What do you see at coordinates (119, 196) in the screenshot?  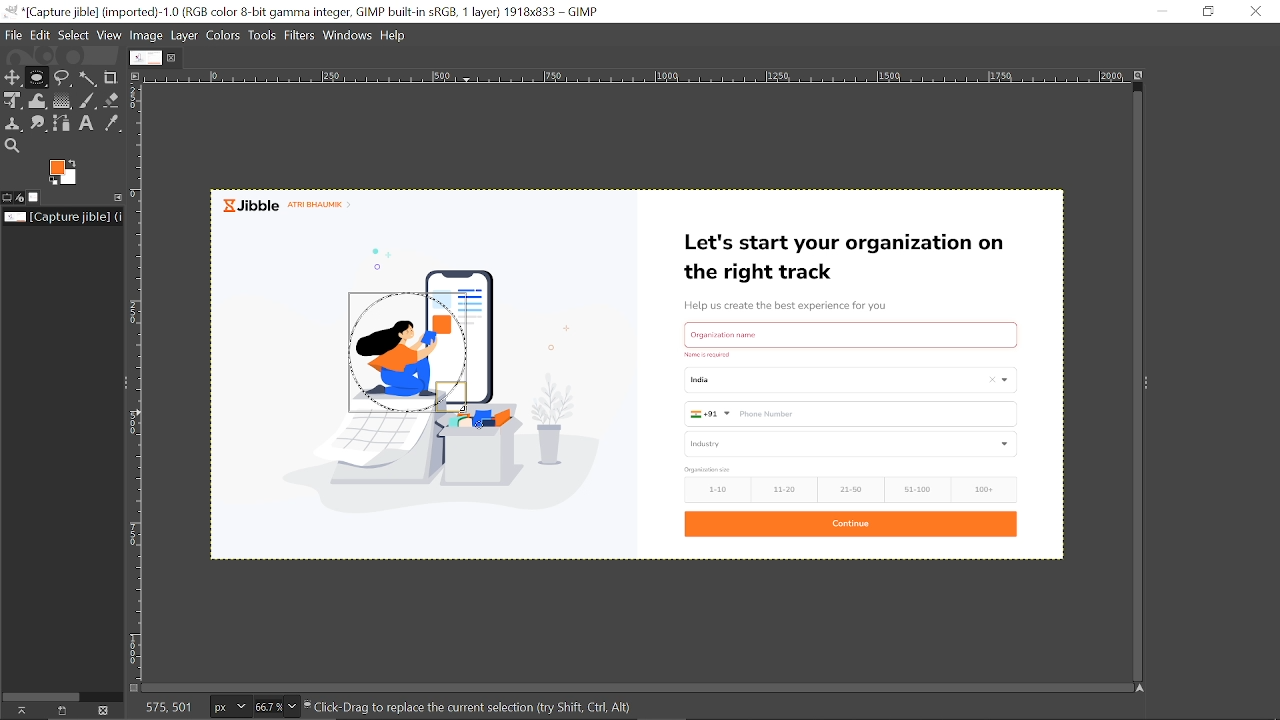 I see `Configure this tab` at bounding box center [119, 196].